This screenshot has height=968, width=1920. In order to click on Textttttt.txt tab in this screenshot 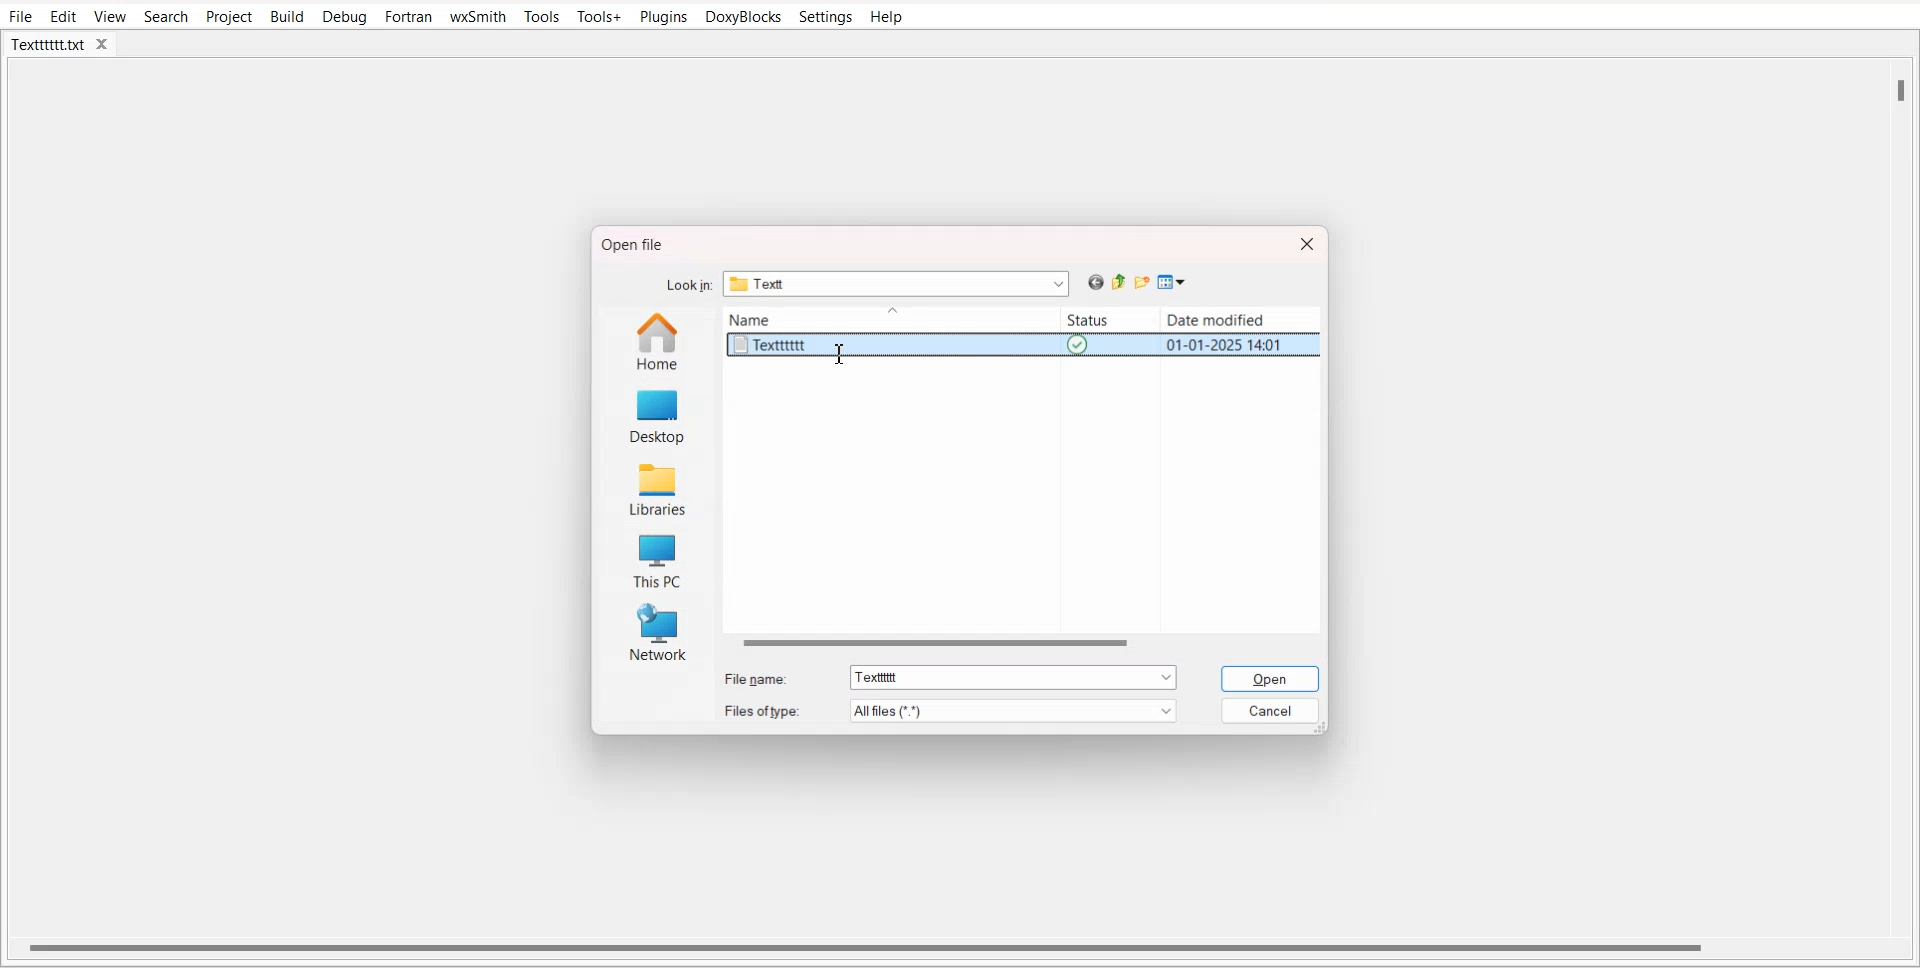, I will do `click(49, 43)`.